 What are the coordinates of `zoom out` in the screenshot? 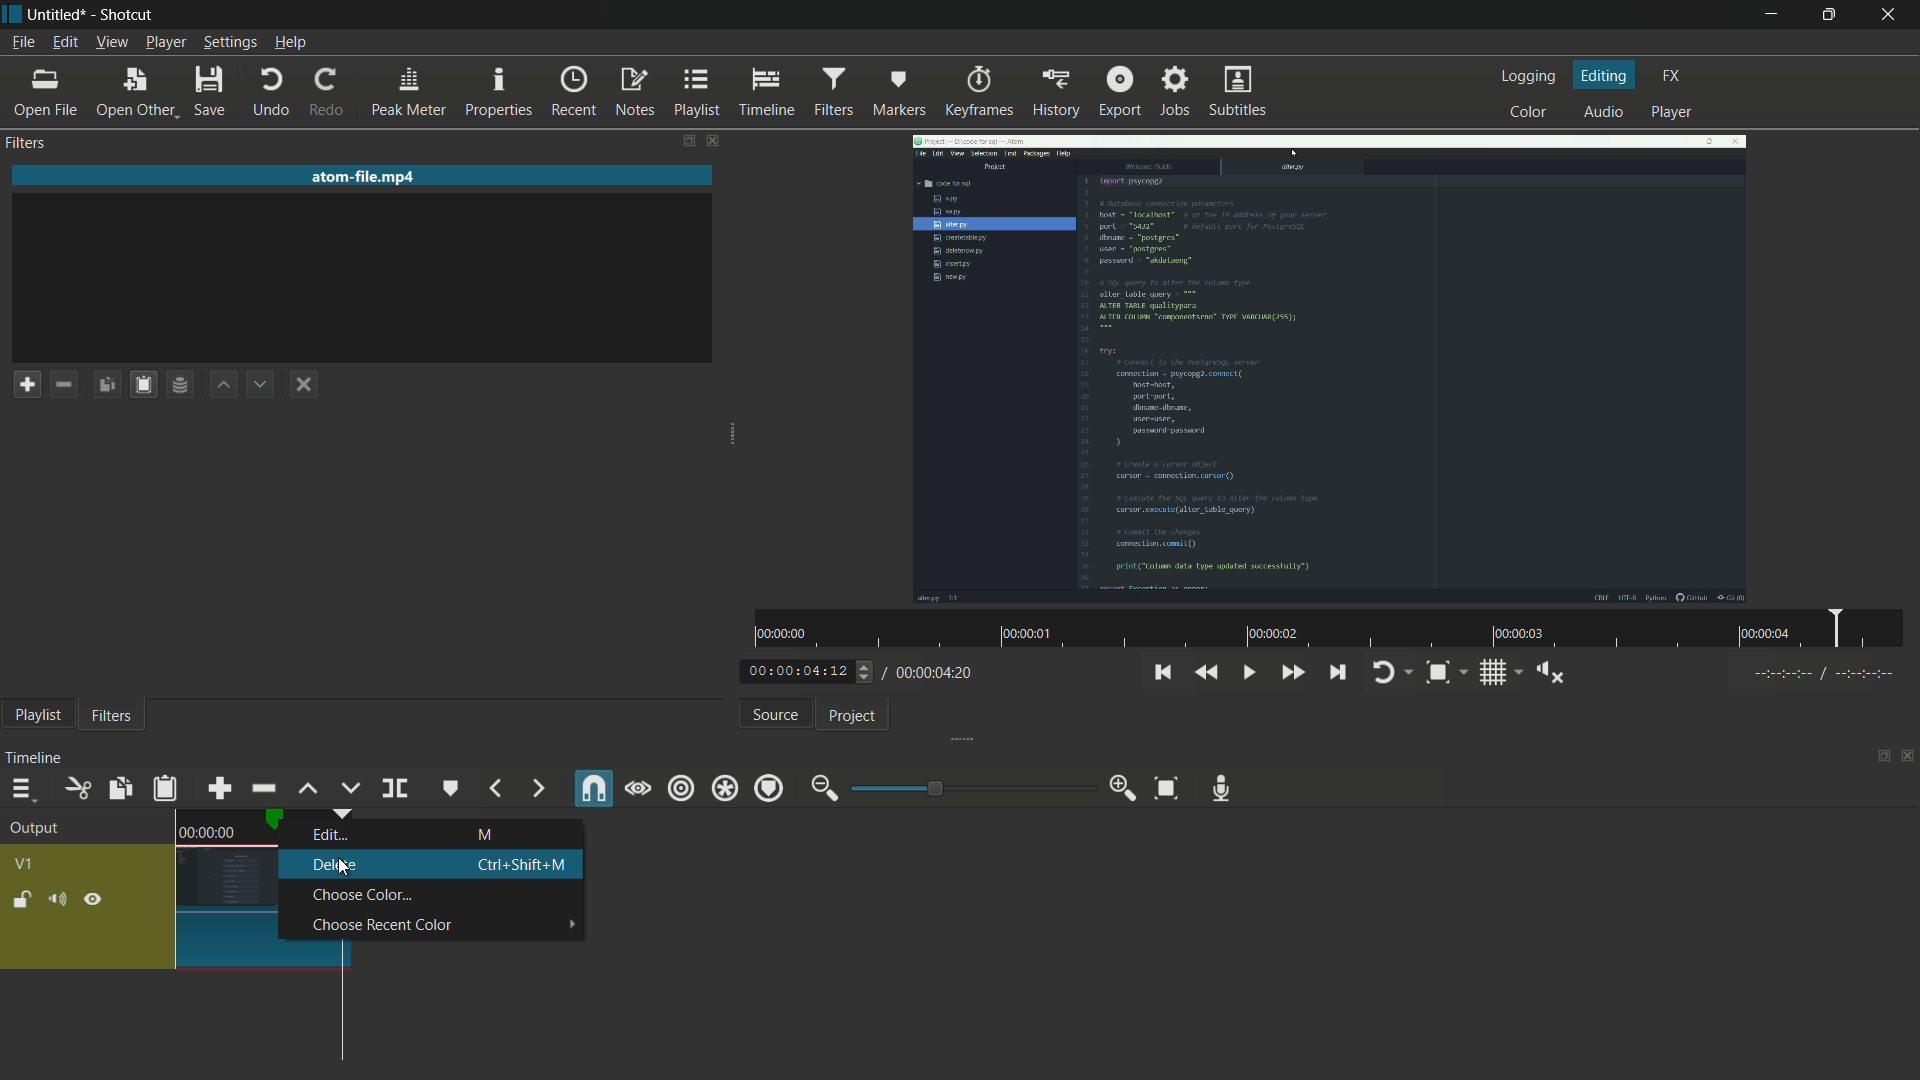 It's located at (826, 790).